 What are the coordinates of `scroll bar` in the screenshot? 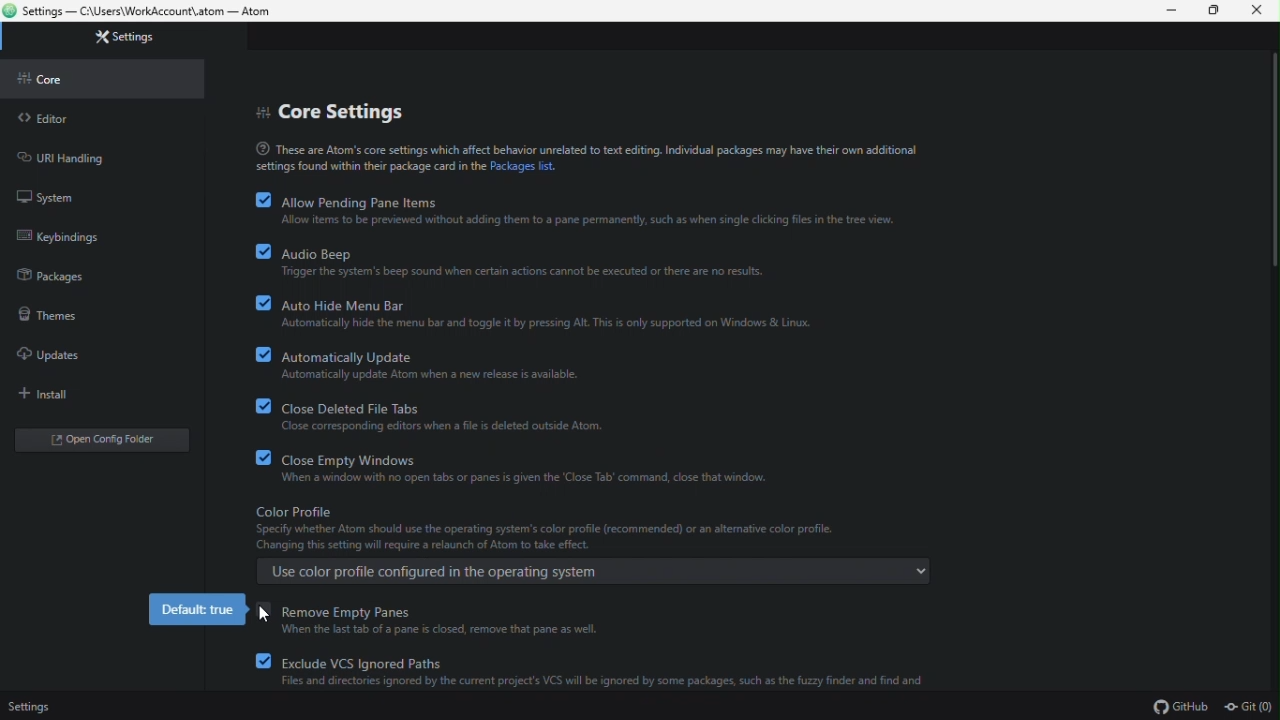 It's located at (1271, 162).